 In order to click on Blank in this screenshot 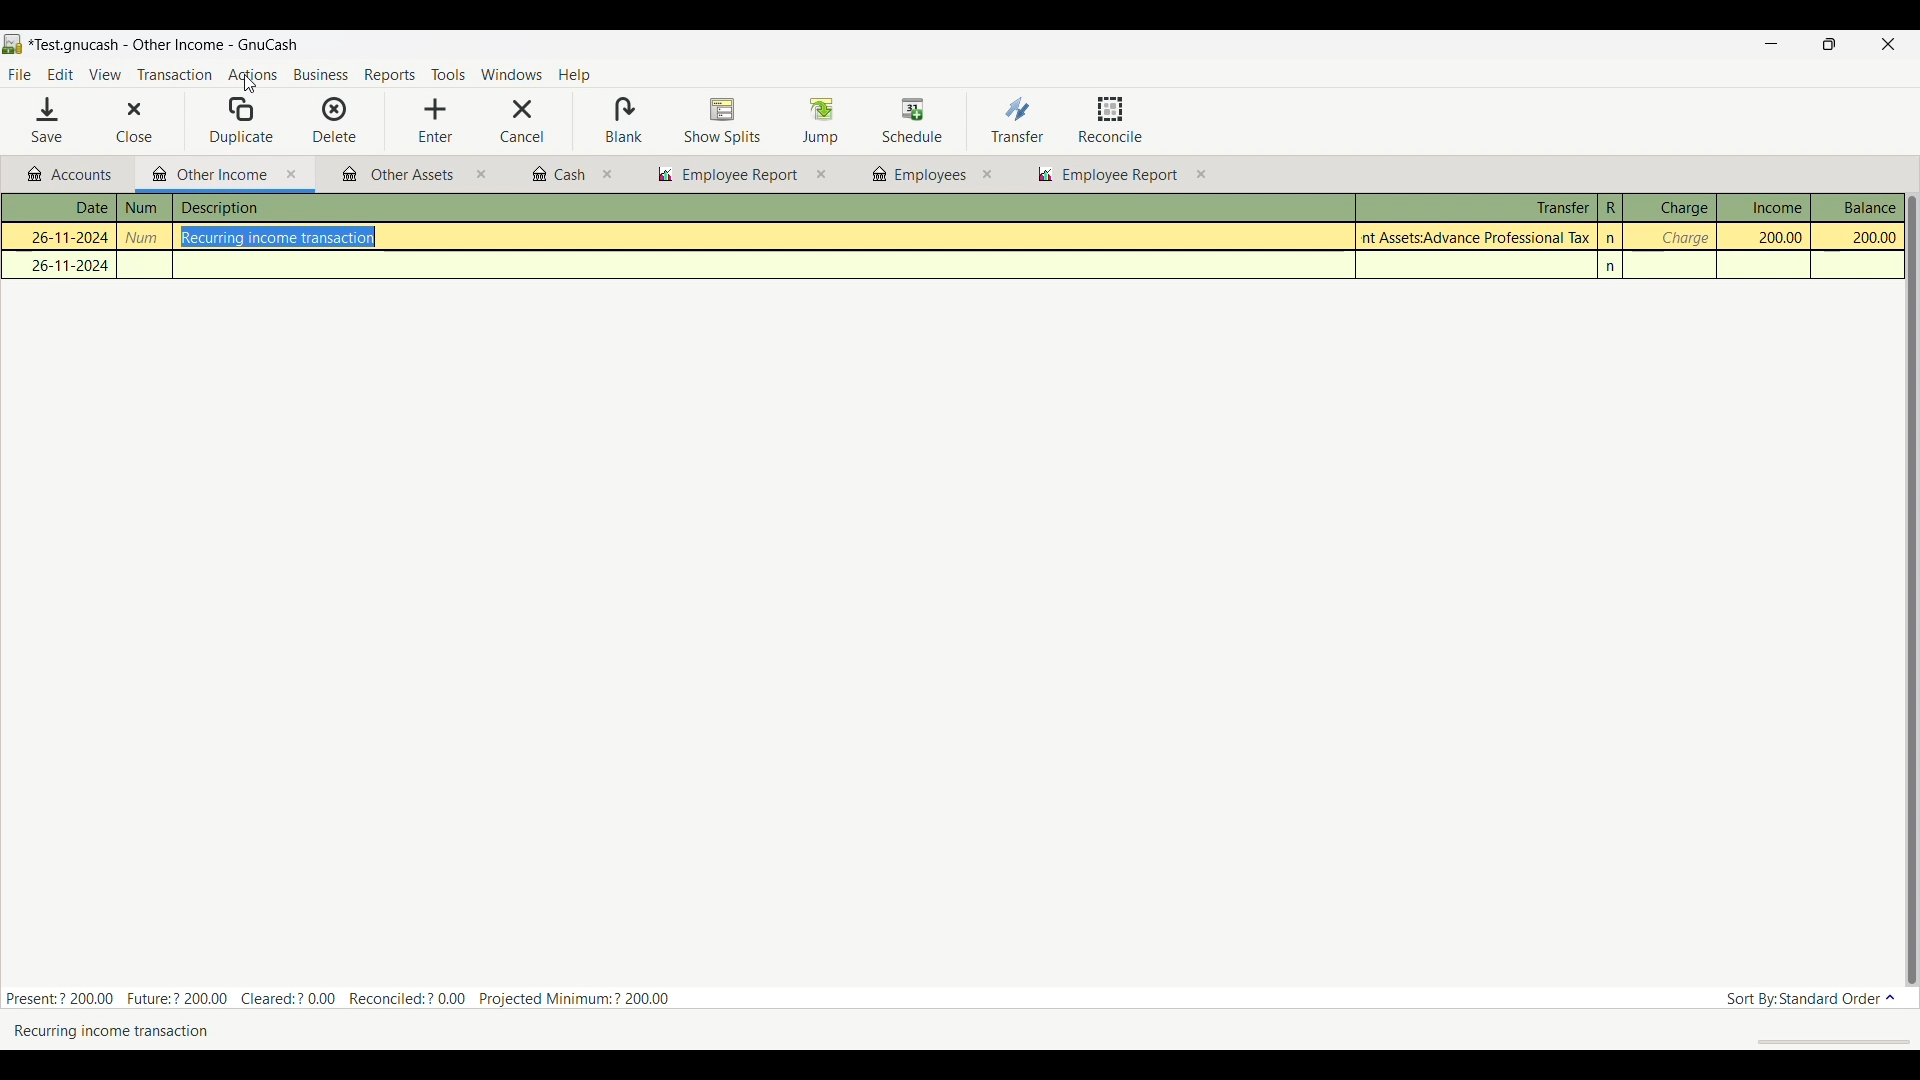, I will do `click(623, 121)`.